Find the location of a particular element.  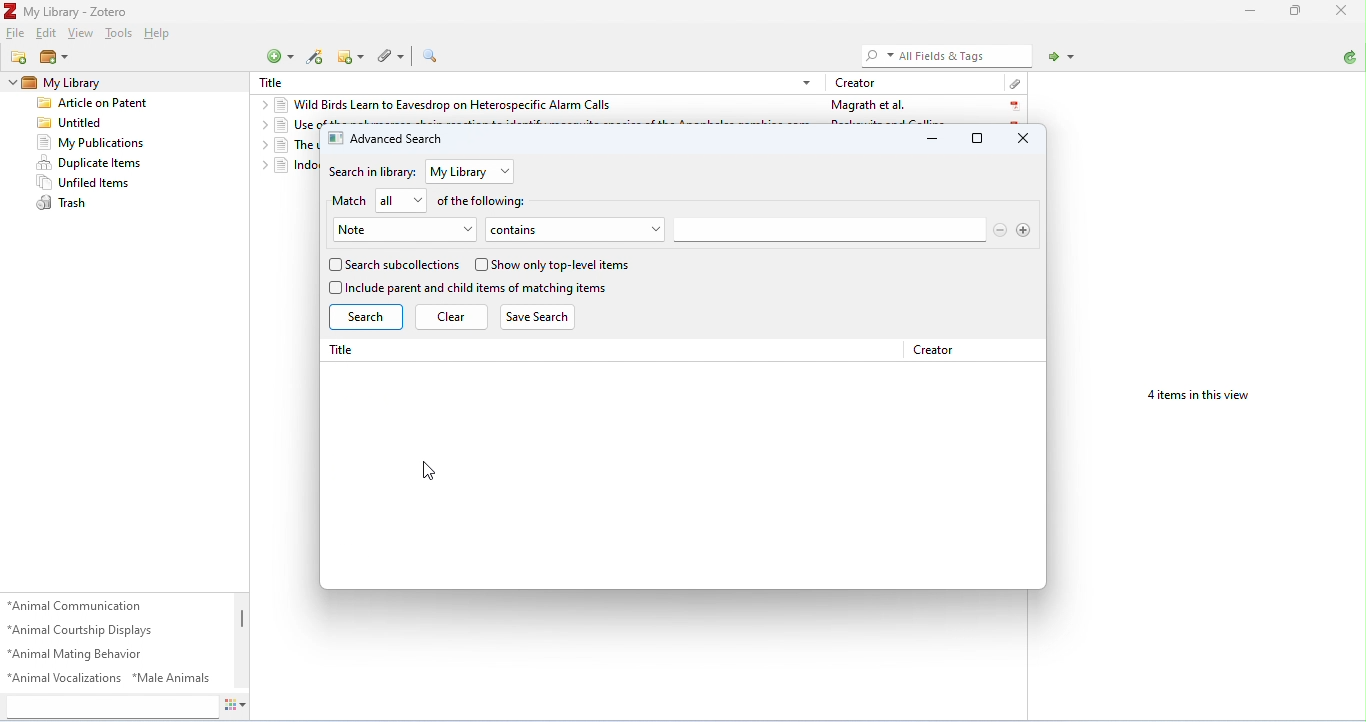

new item is located at coordinates (280, 57).